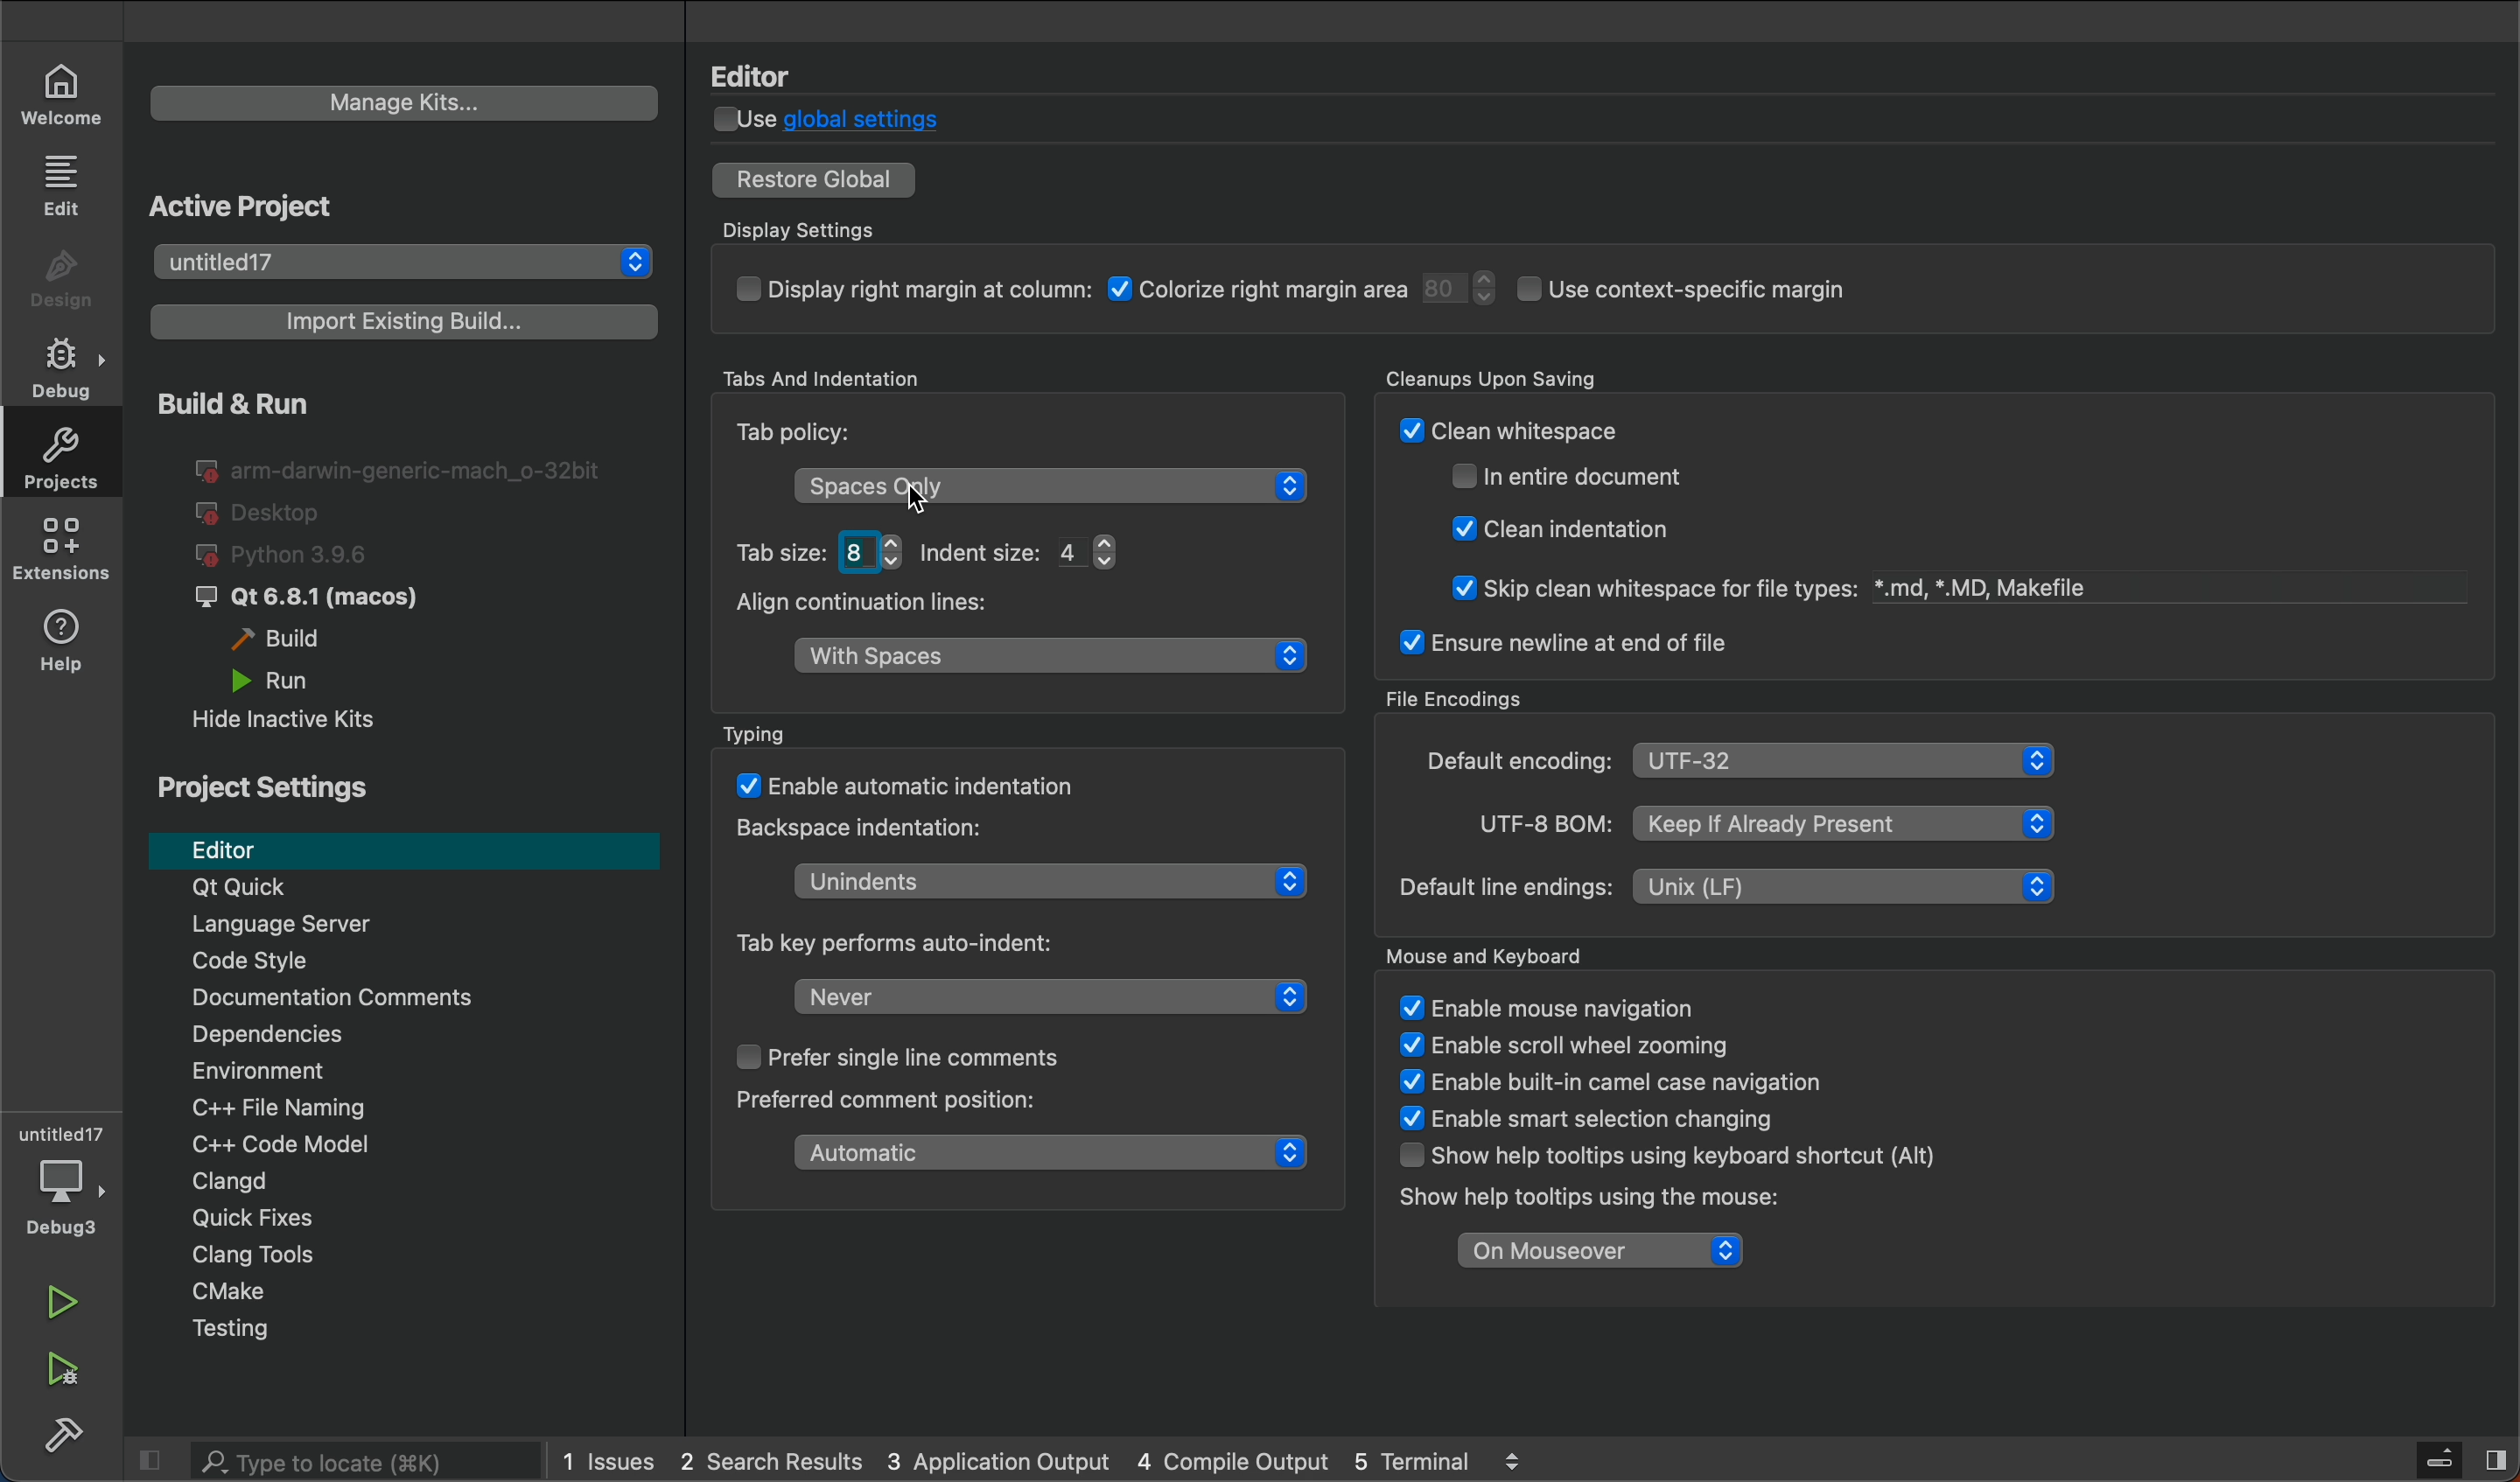  What do you see at coordinates (774, 1463) in the screenshot?
I see `search results` at bounding box center [774, 1463].